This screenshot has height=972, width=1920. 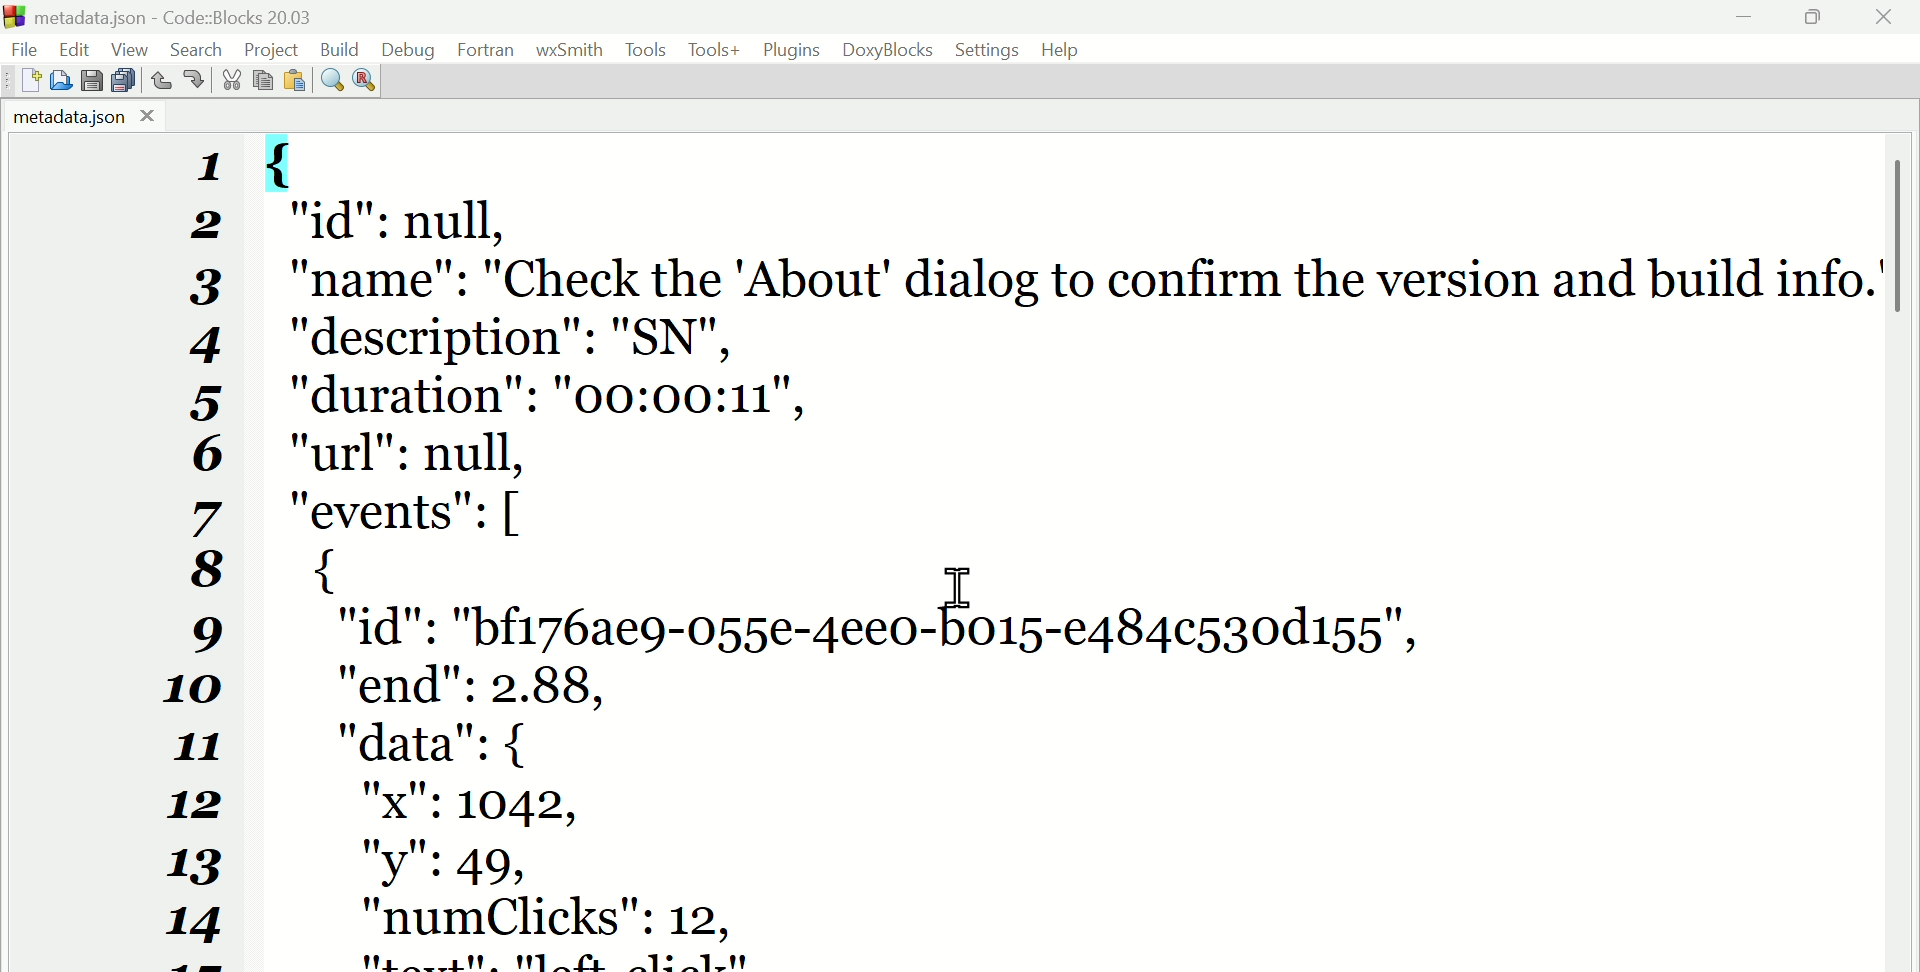 What do you see at coordinates (226, 81) in the screenshot?
I see `Cut` at bounding box center [226, 81].